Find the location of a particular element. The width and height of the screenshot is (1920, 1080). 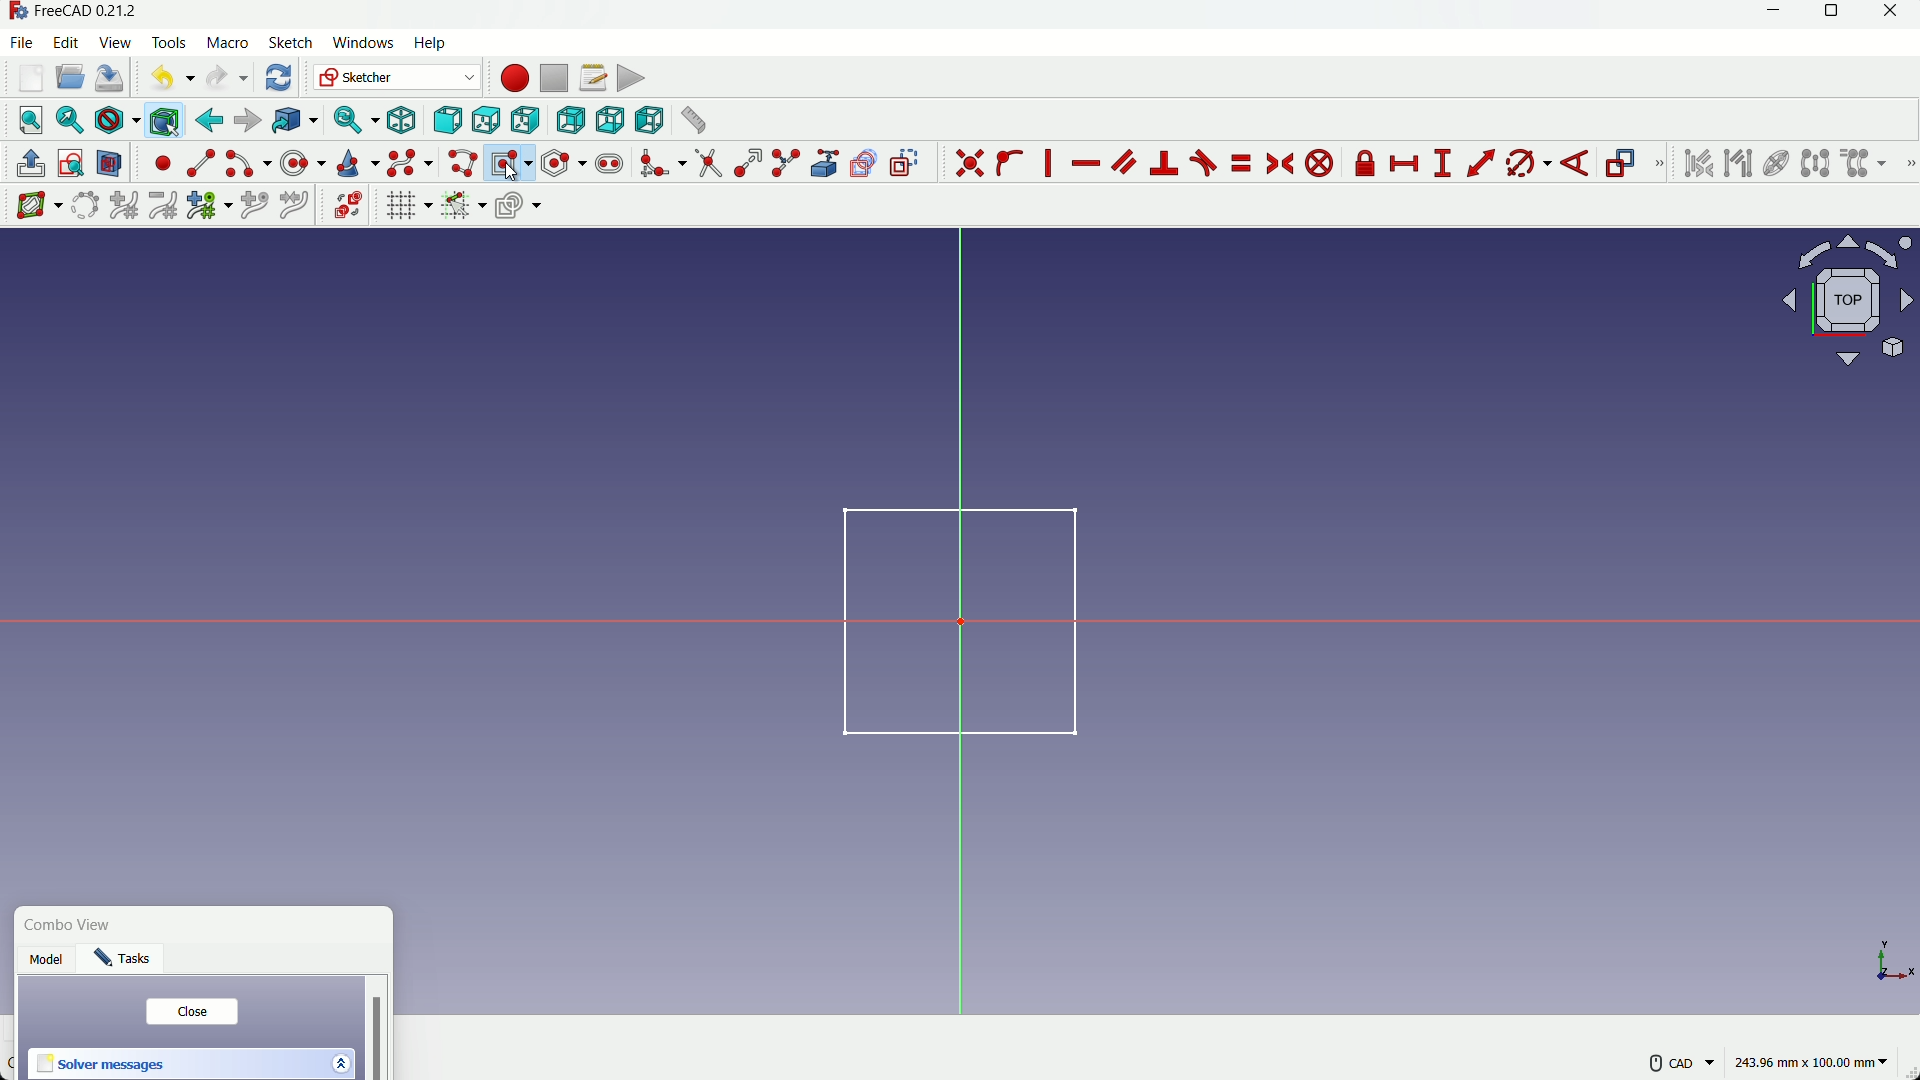

constraint perpendicular is located at coordinates (1165, 163).